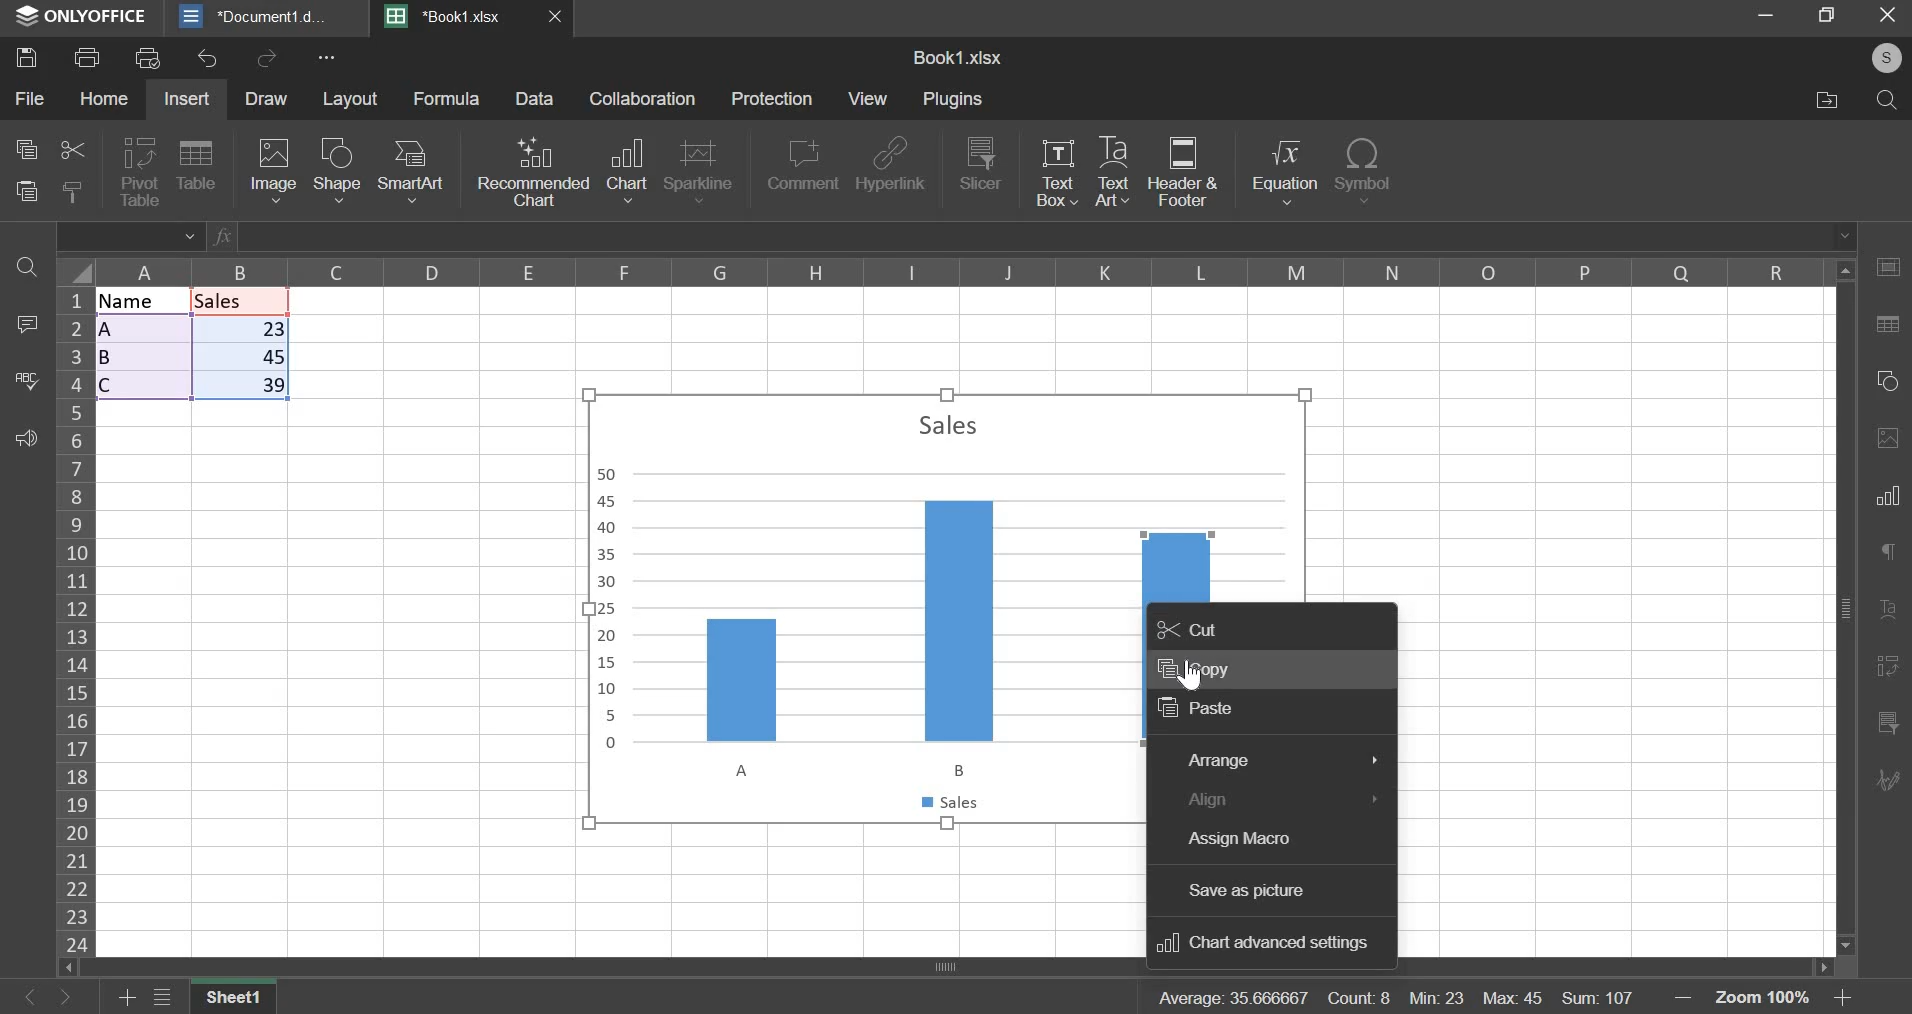 The height and width of the screenshot is (1014, 1912). I want to click on undo, so click(209, 60).